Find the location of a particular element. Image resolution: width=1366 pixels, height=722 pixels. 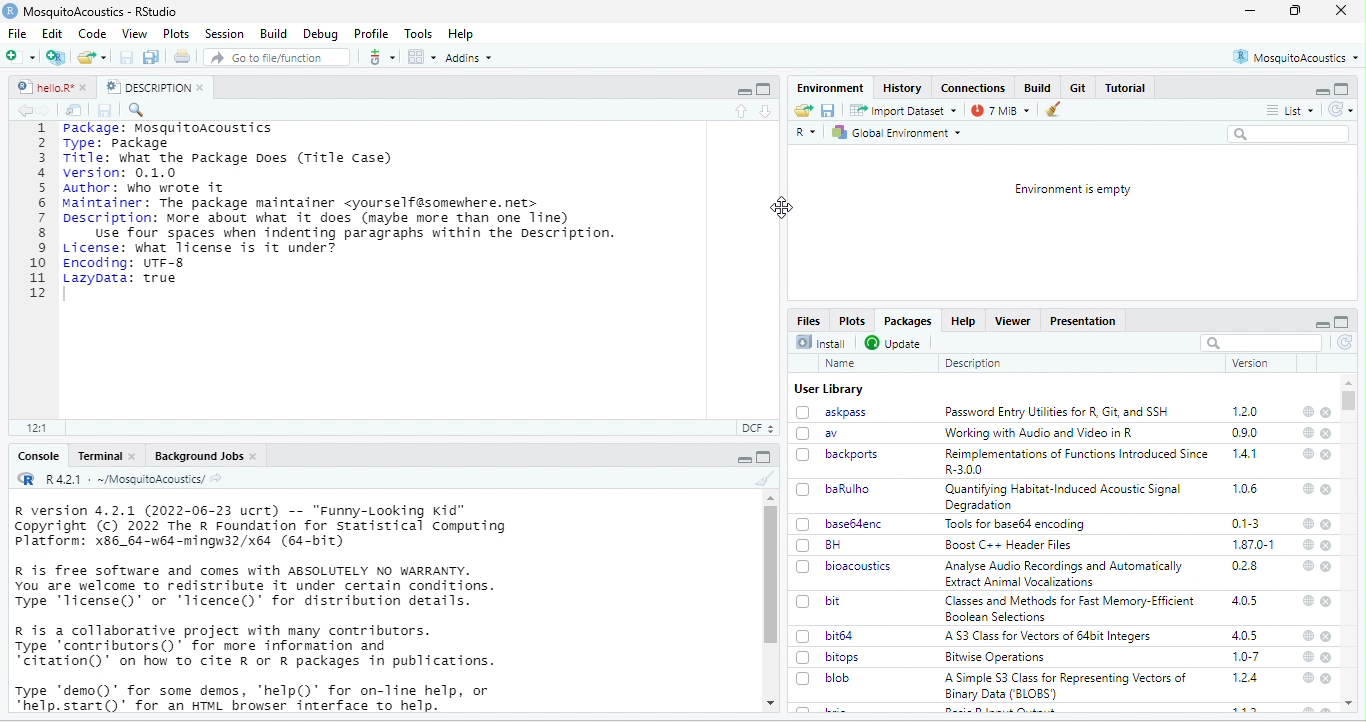

Show in new window is located at coordinates (74, 110).